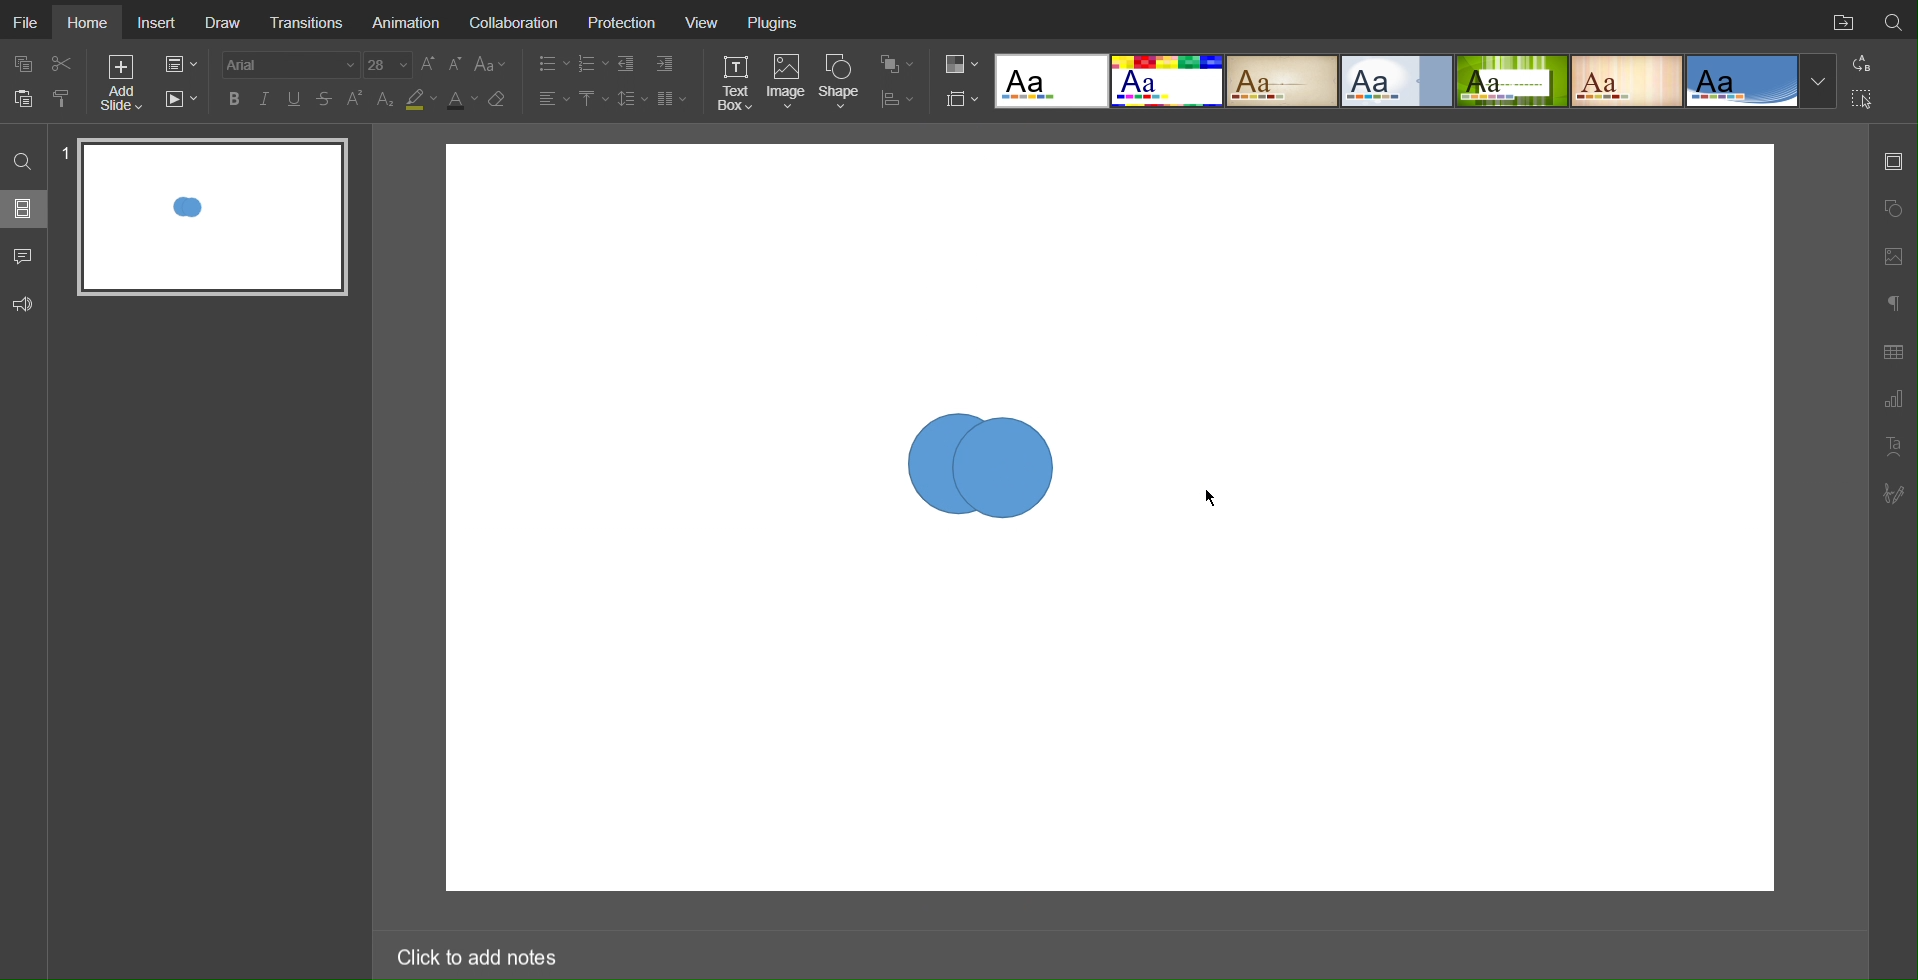 Image resolution: width=1918 pixels, height=980 pixels. I want to click on Vertical Alignment, so click(593, 99).